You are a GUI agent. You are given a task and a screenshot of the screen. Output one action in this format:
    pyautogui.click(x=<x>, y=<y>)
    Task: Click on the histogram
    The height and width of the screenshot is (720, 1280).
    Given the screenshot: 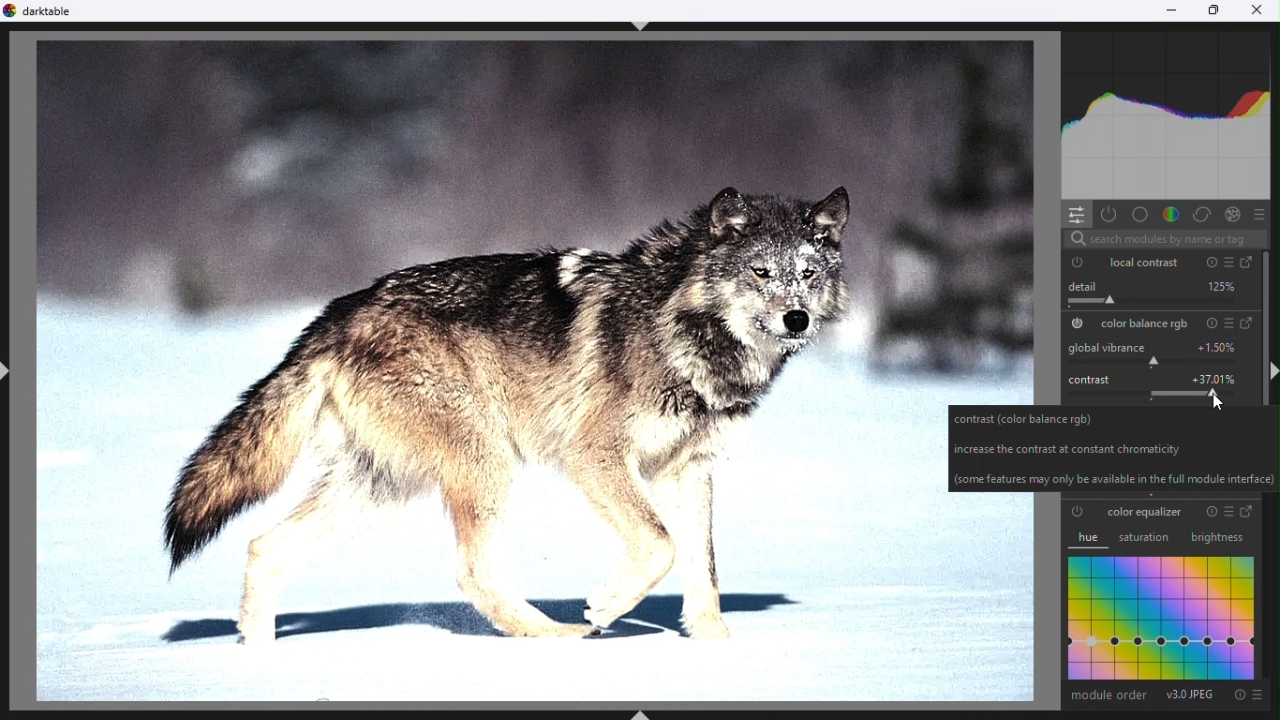 What is the action you would take?
    pyautogui.click(x=1167, y=113)
    